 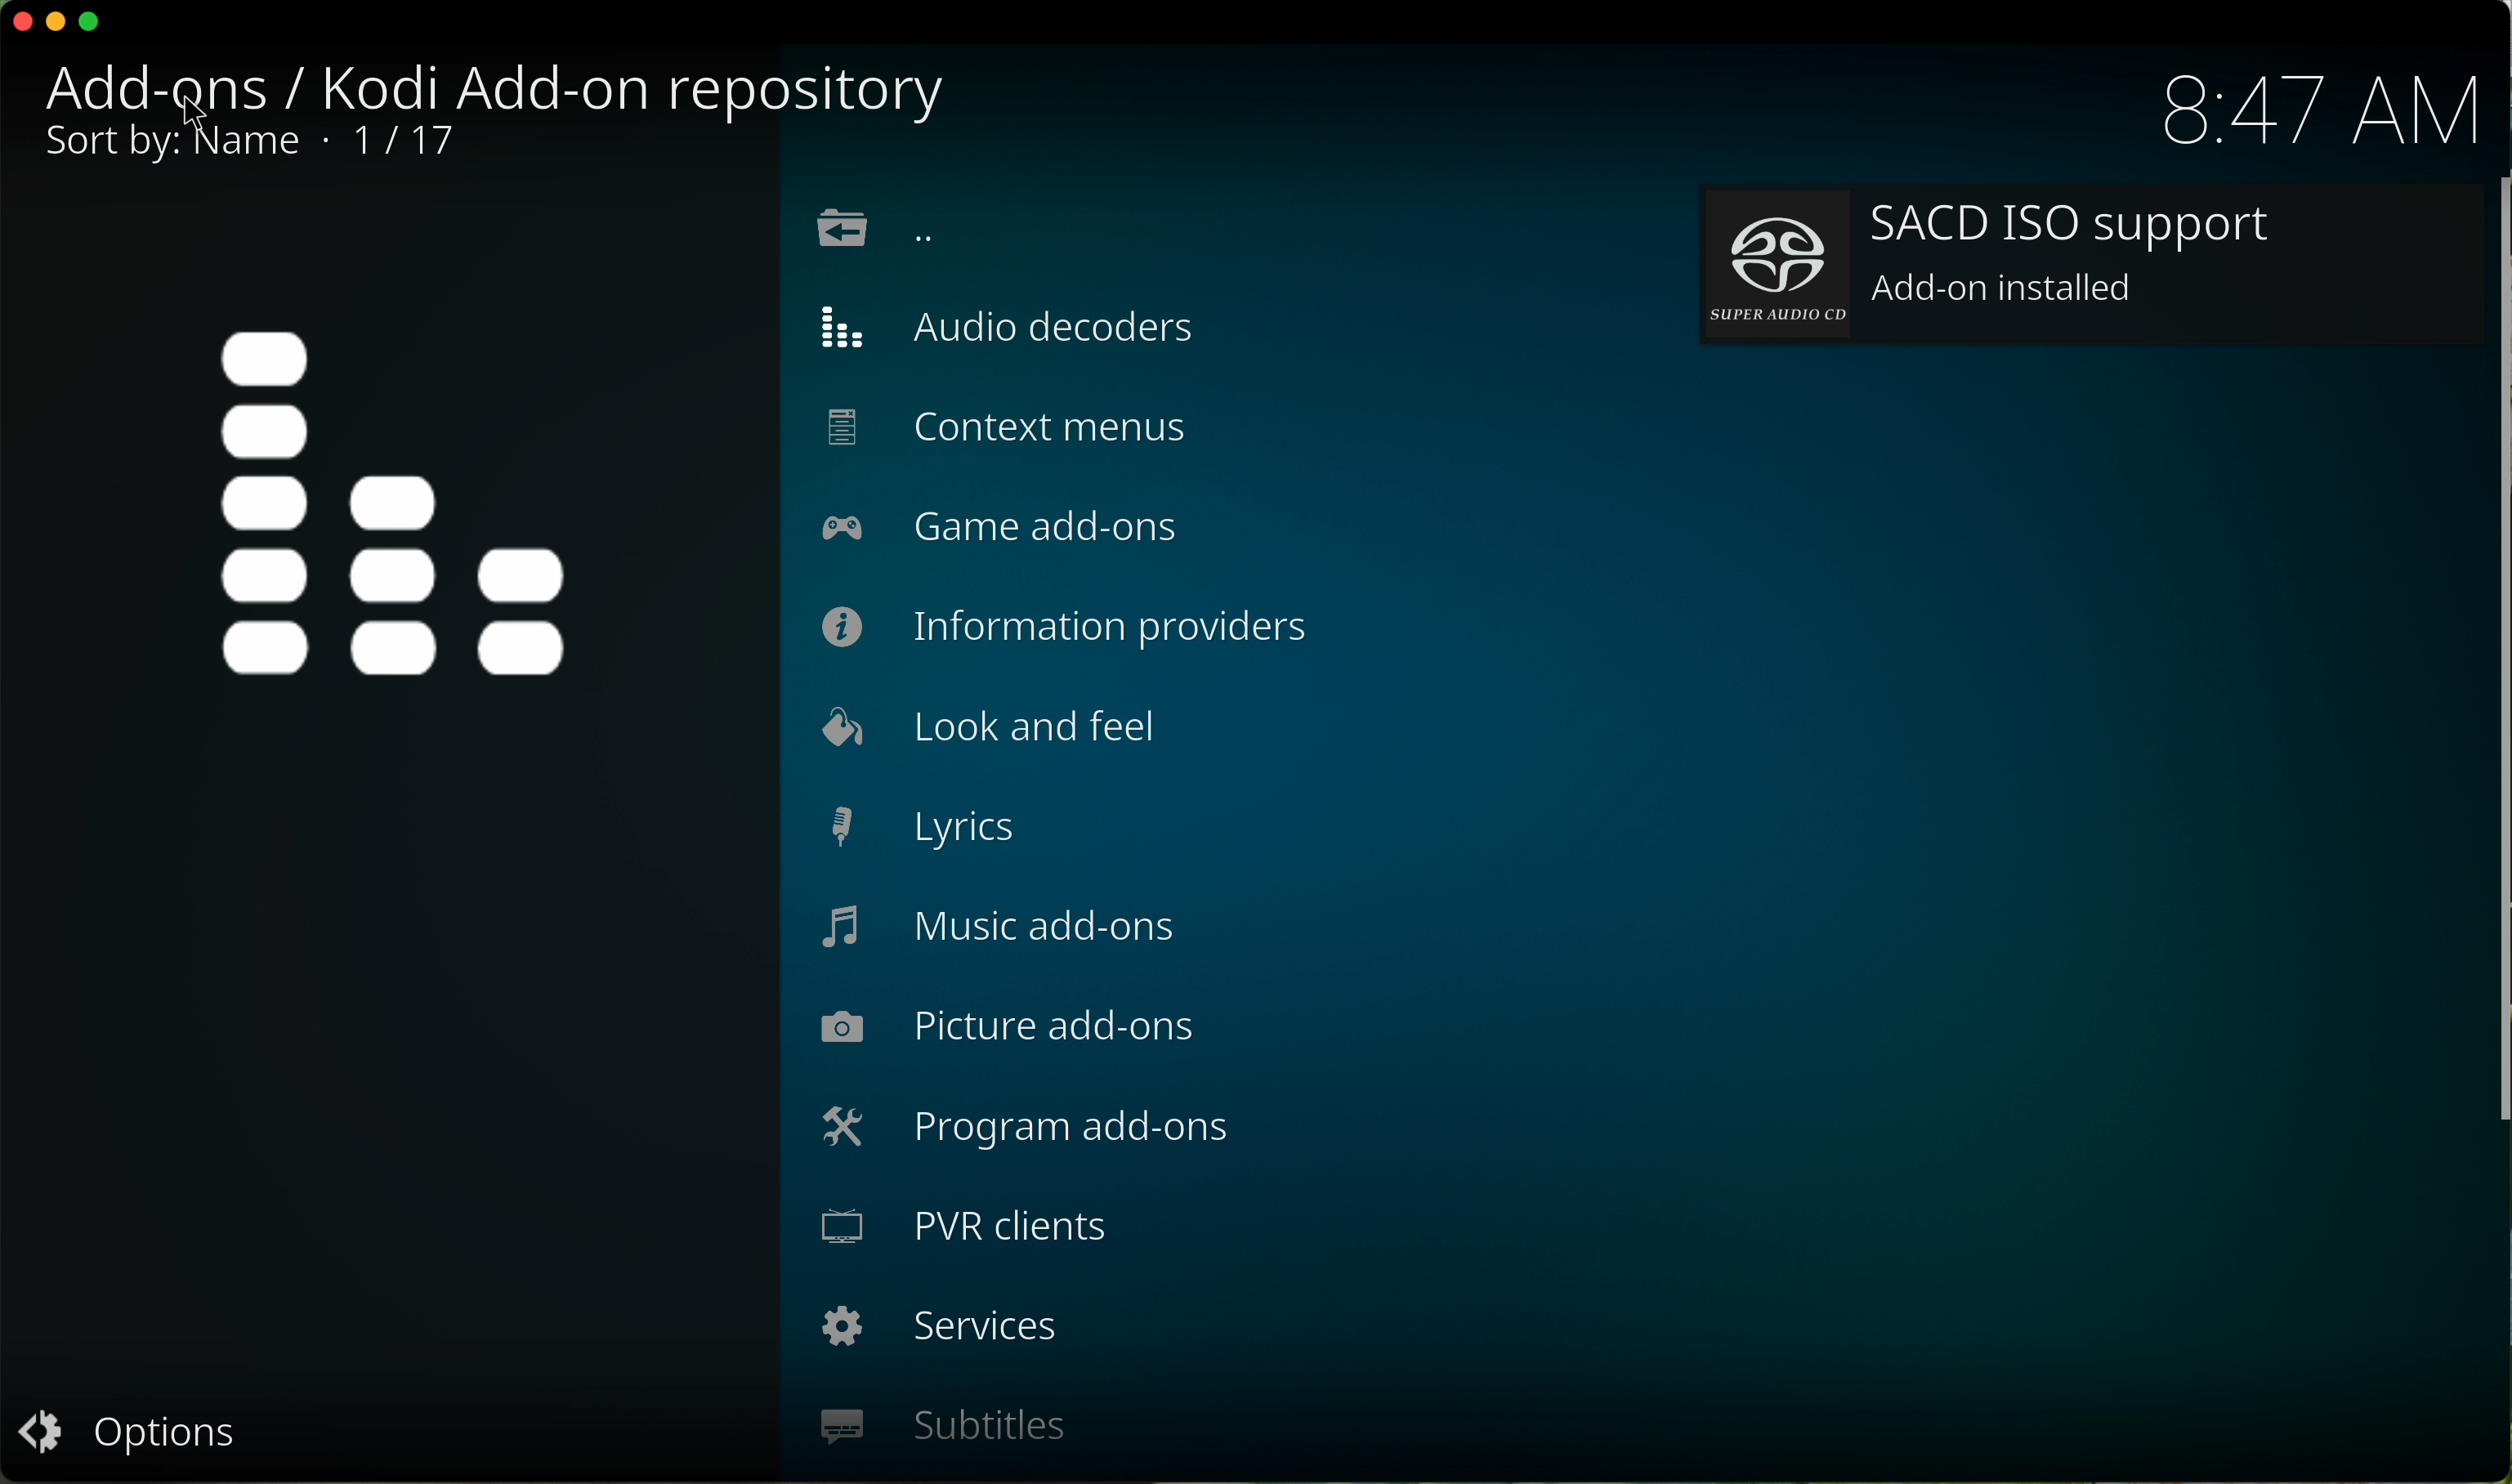 I want to click on information providers, so click(x=1072, y=625).